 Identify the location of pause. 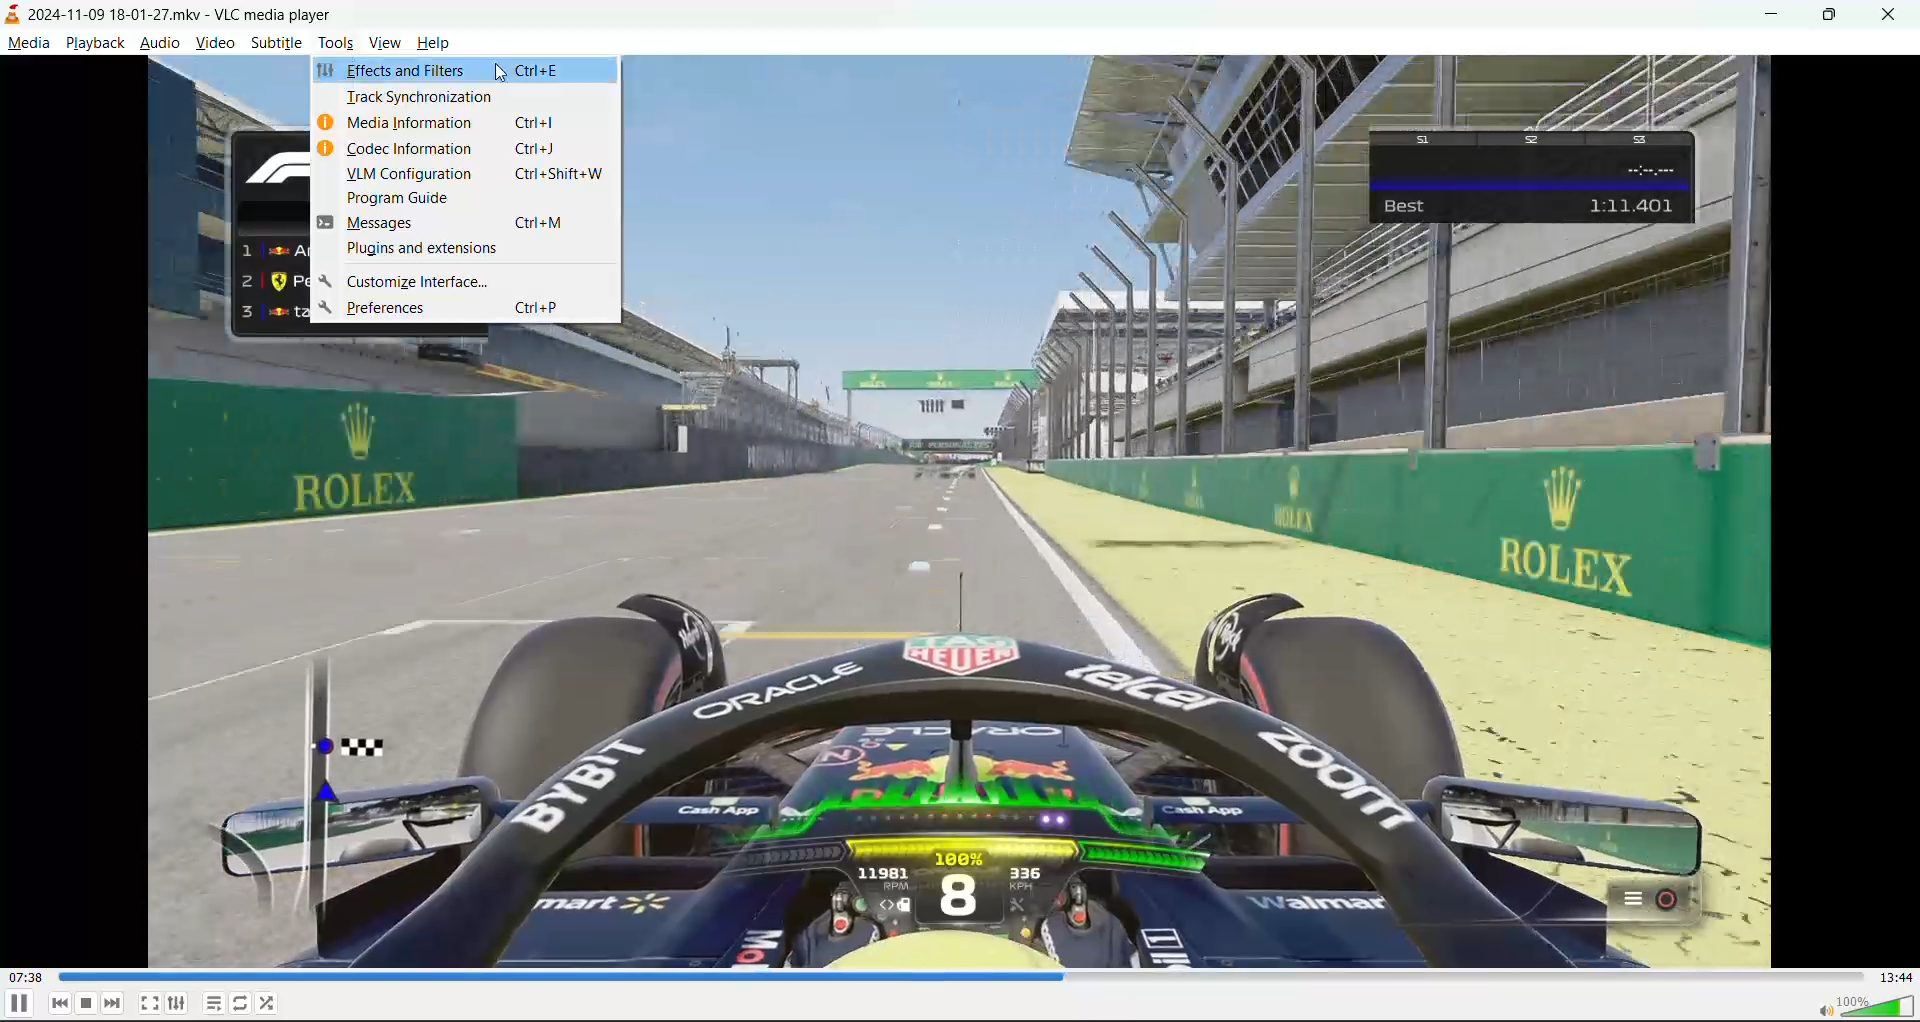
(18, 1004).